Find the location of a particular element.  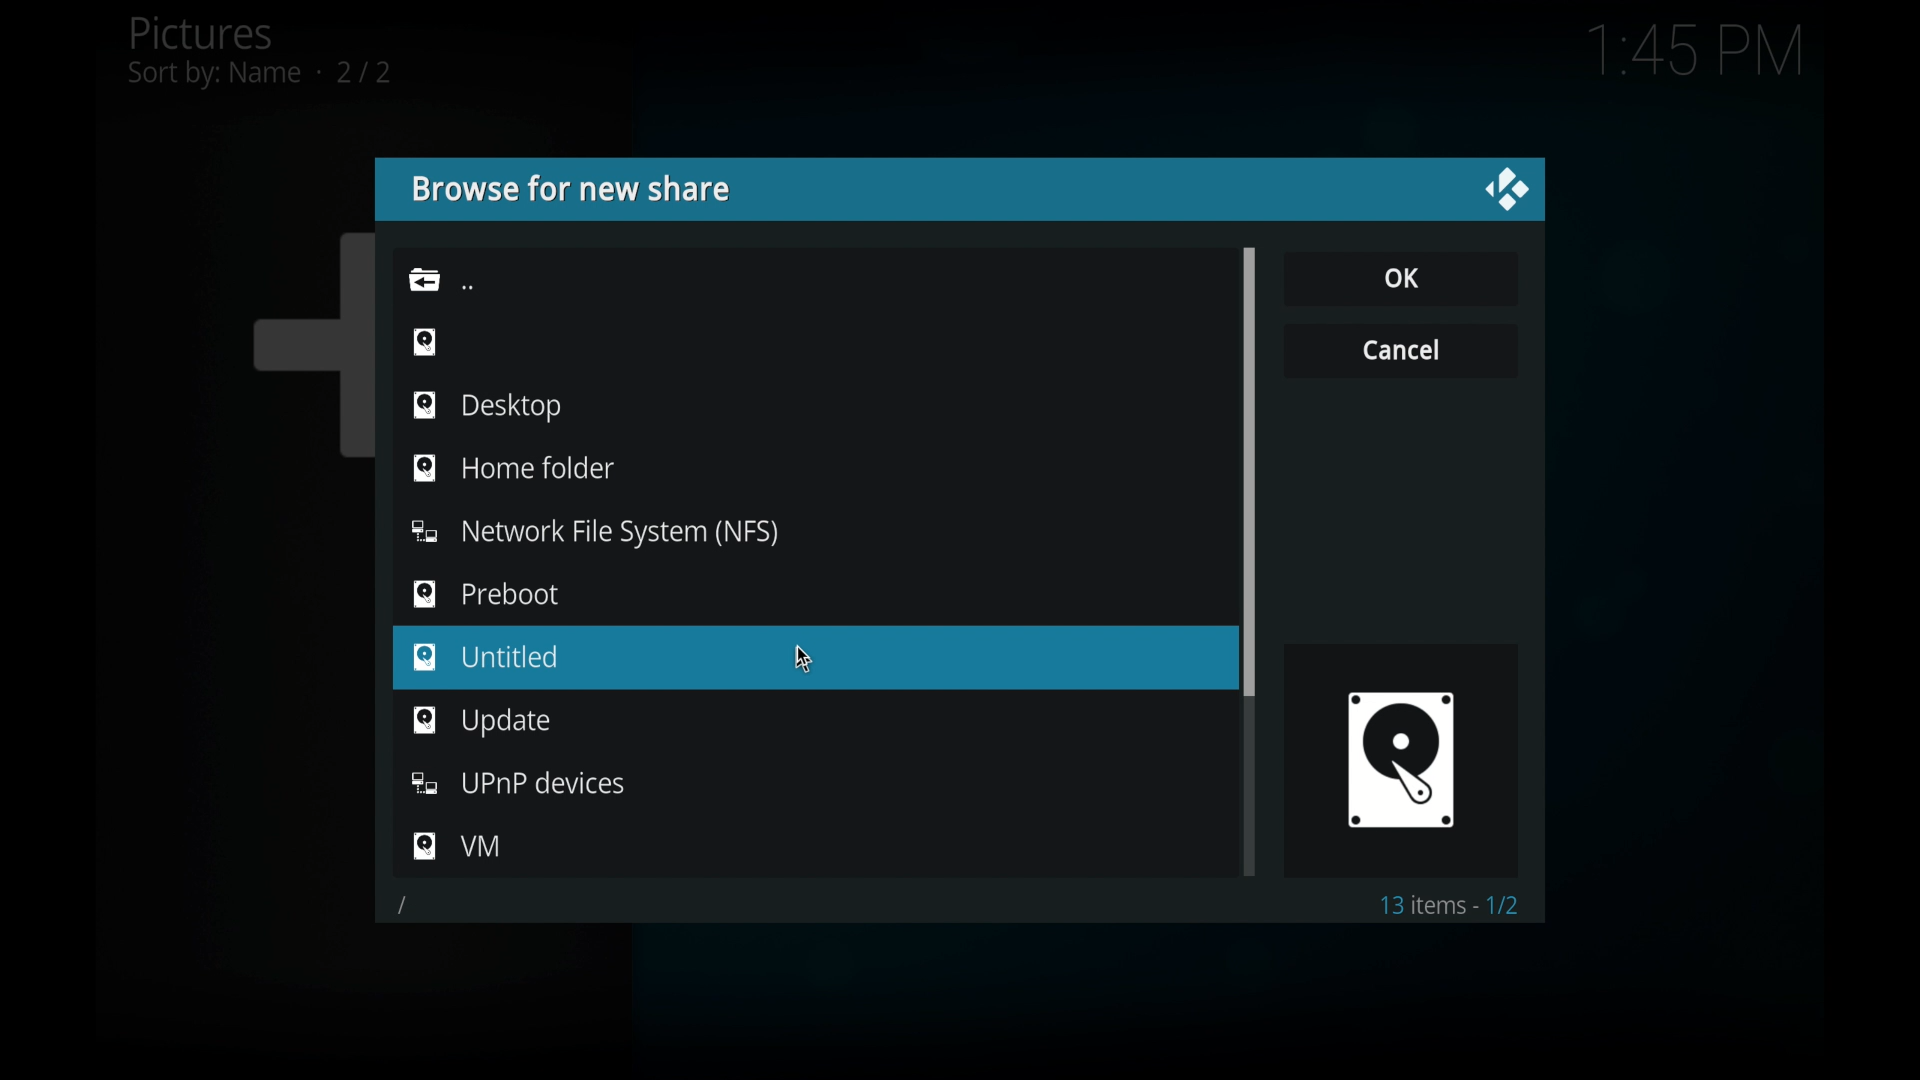

pictures is located at coordinates (259, 51).